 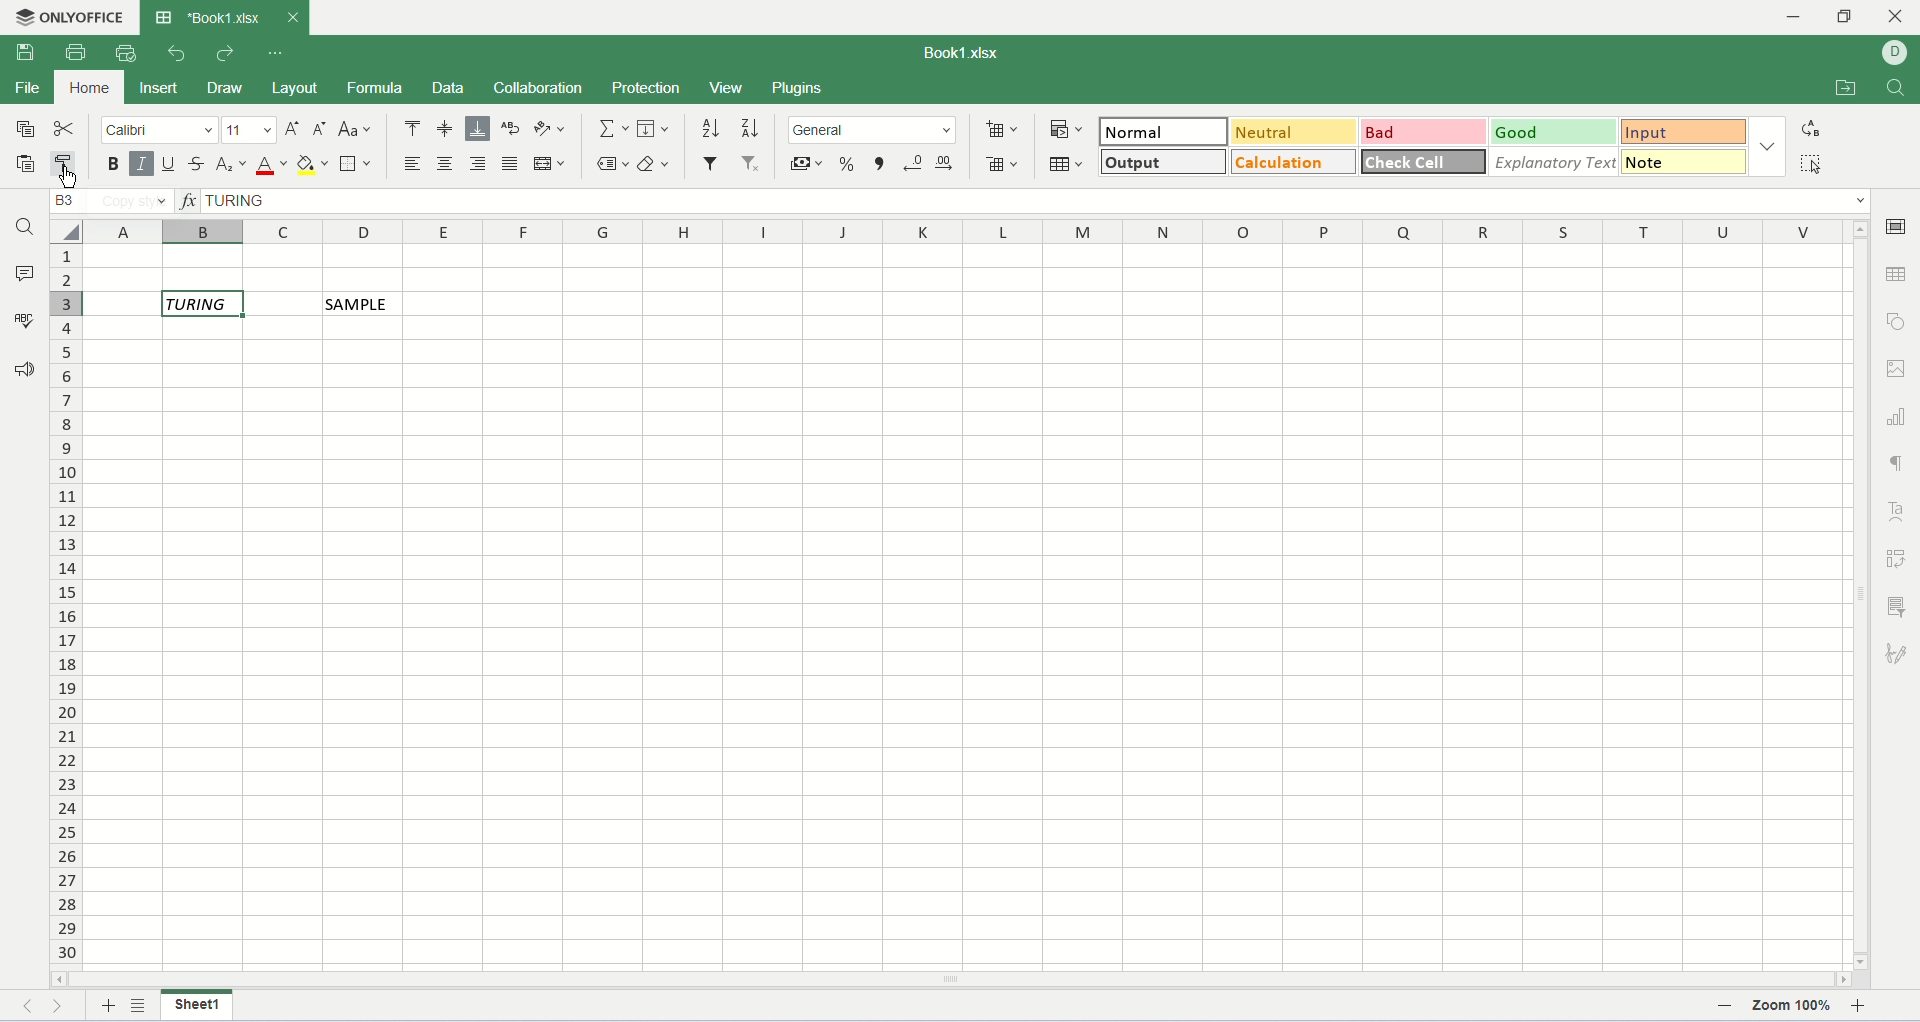 I want to click on minimize, so click(x=1803, y=17).